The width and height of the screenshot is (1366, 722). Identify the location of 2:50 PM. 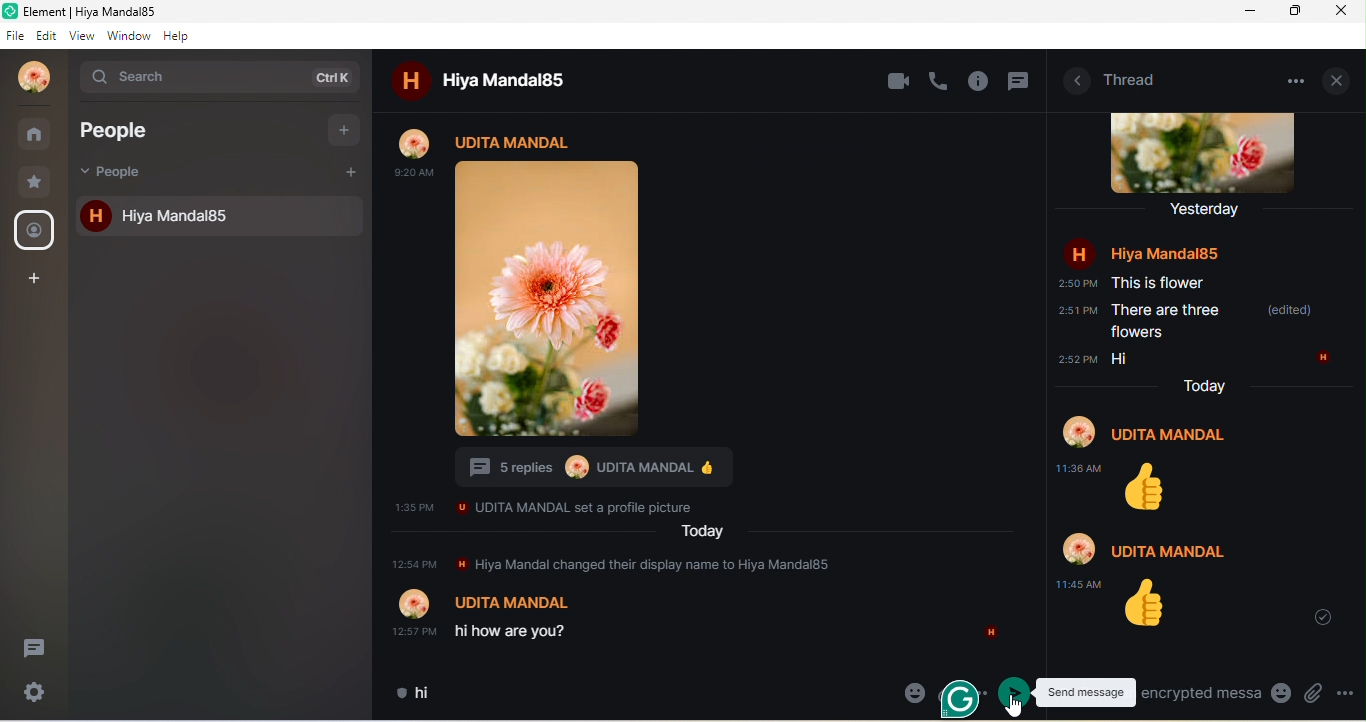
(1076, 284).